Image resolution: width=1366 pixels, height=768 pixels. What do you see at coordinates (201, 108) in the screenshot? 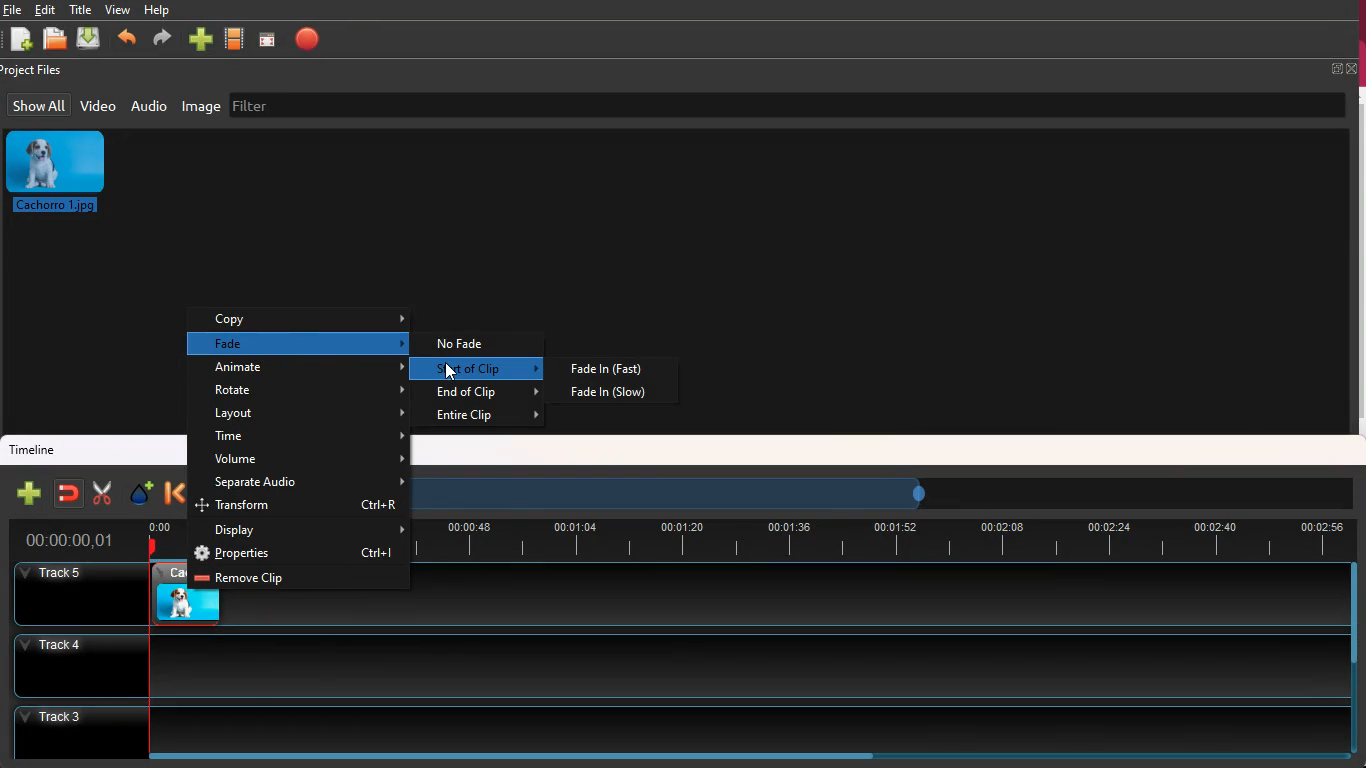
I see `image` at bounding box center [201, 108].